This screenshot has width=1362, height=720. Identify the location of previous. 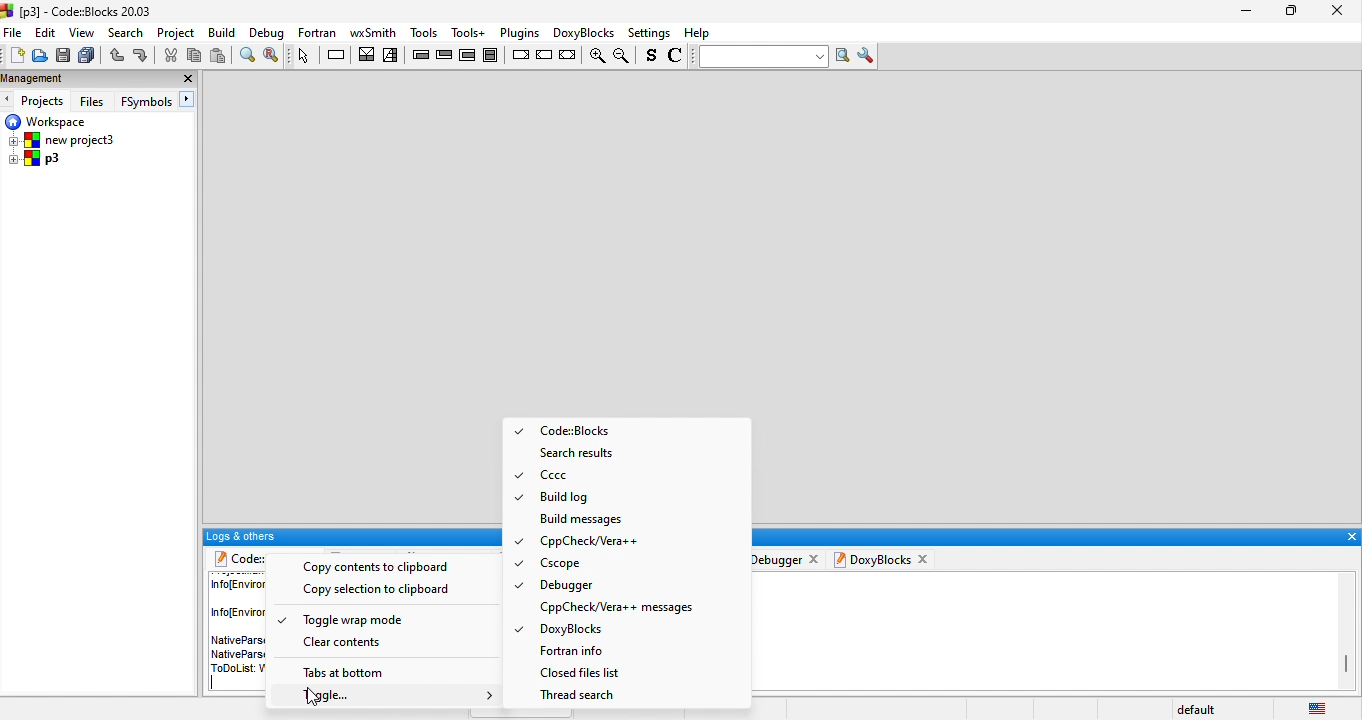
(9, 100).